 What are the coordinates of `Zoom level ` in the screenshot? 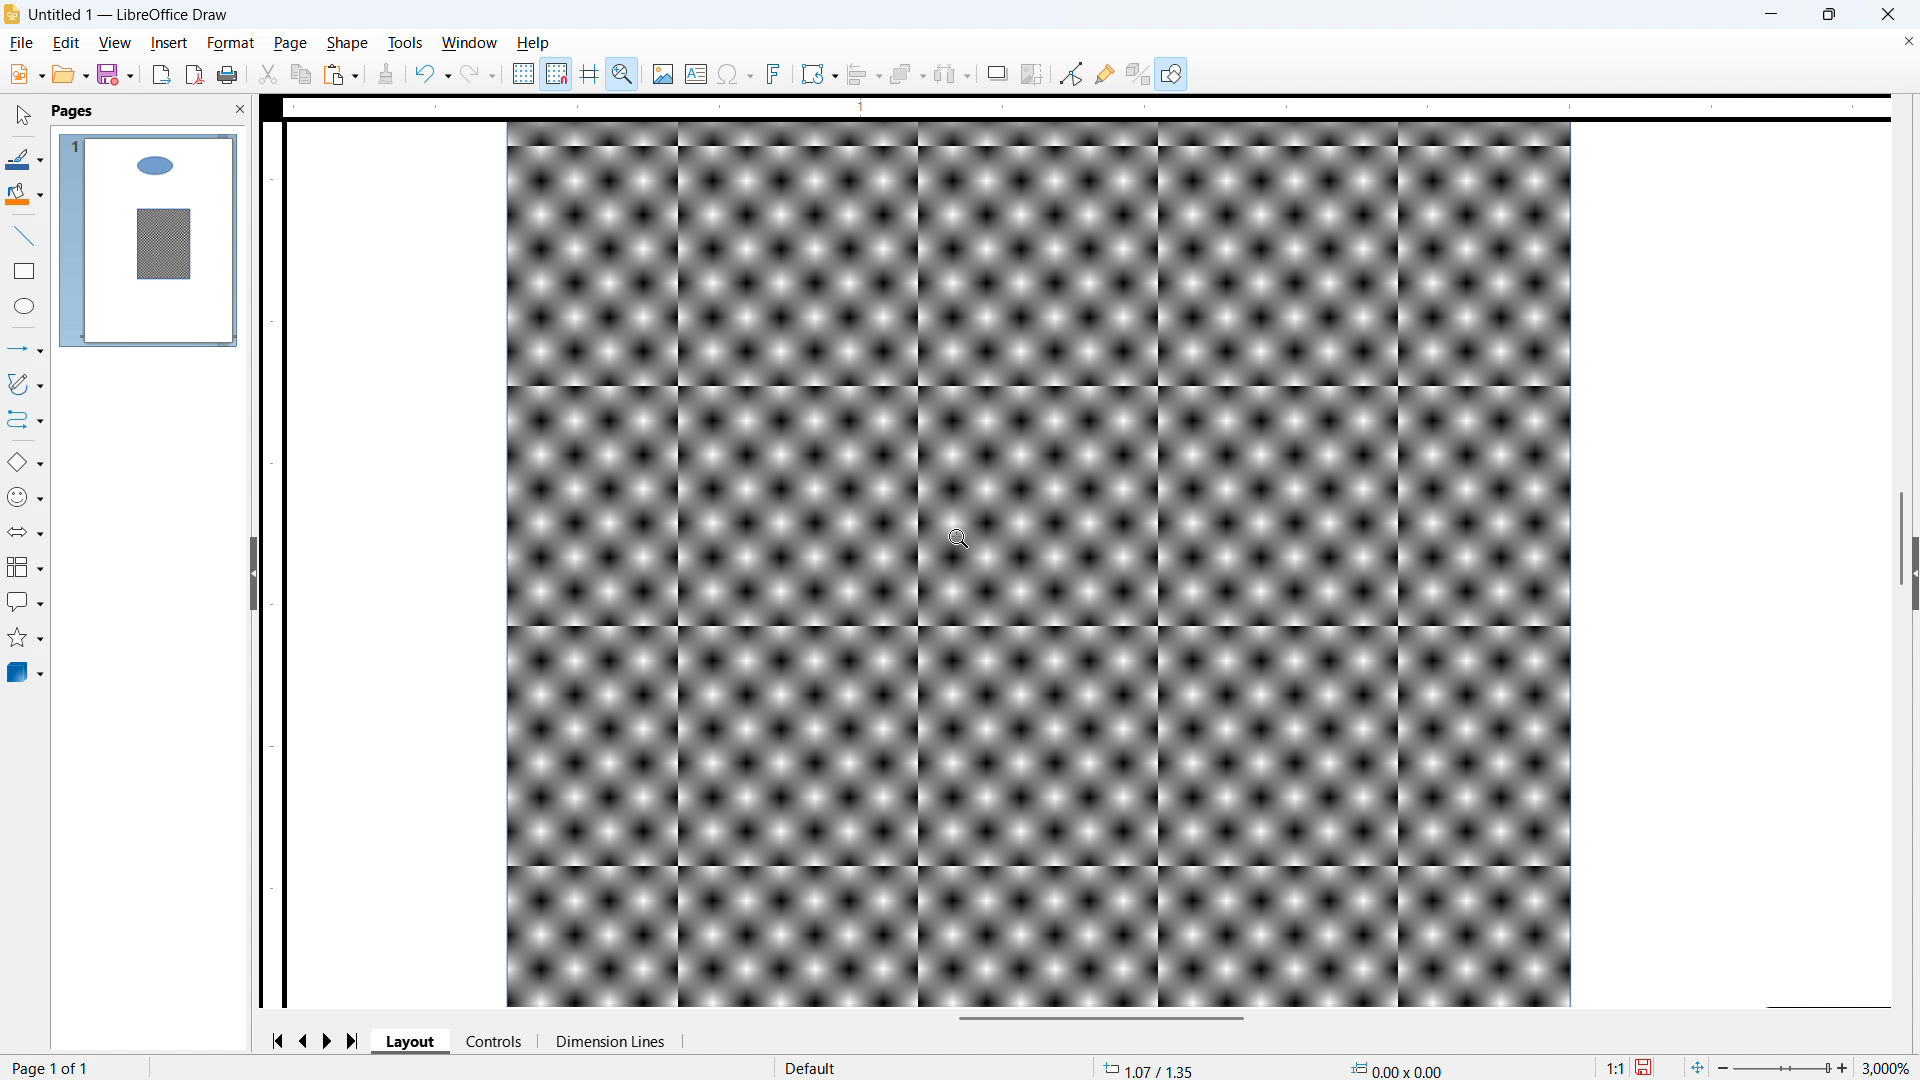 It's located at (1890, 1067).